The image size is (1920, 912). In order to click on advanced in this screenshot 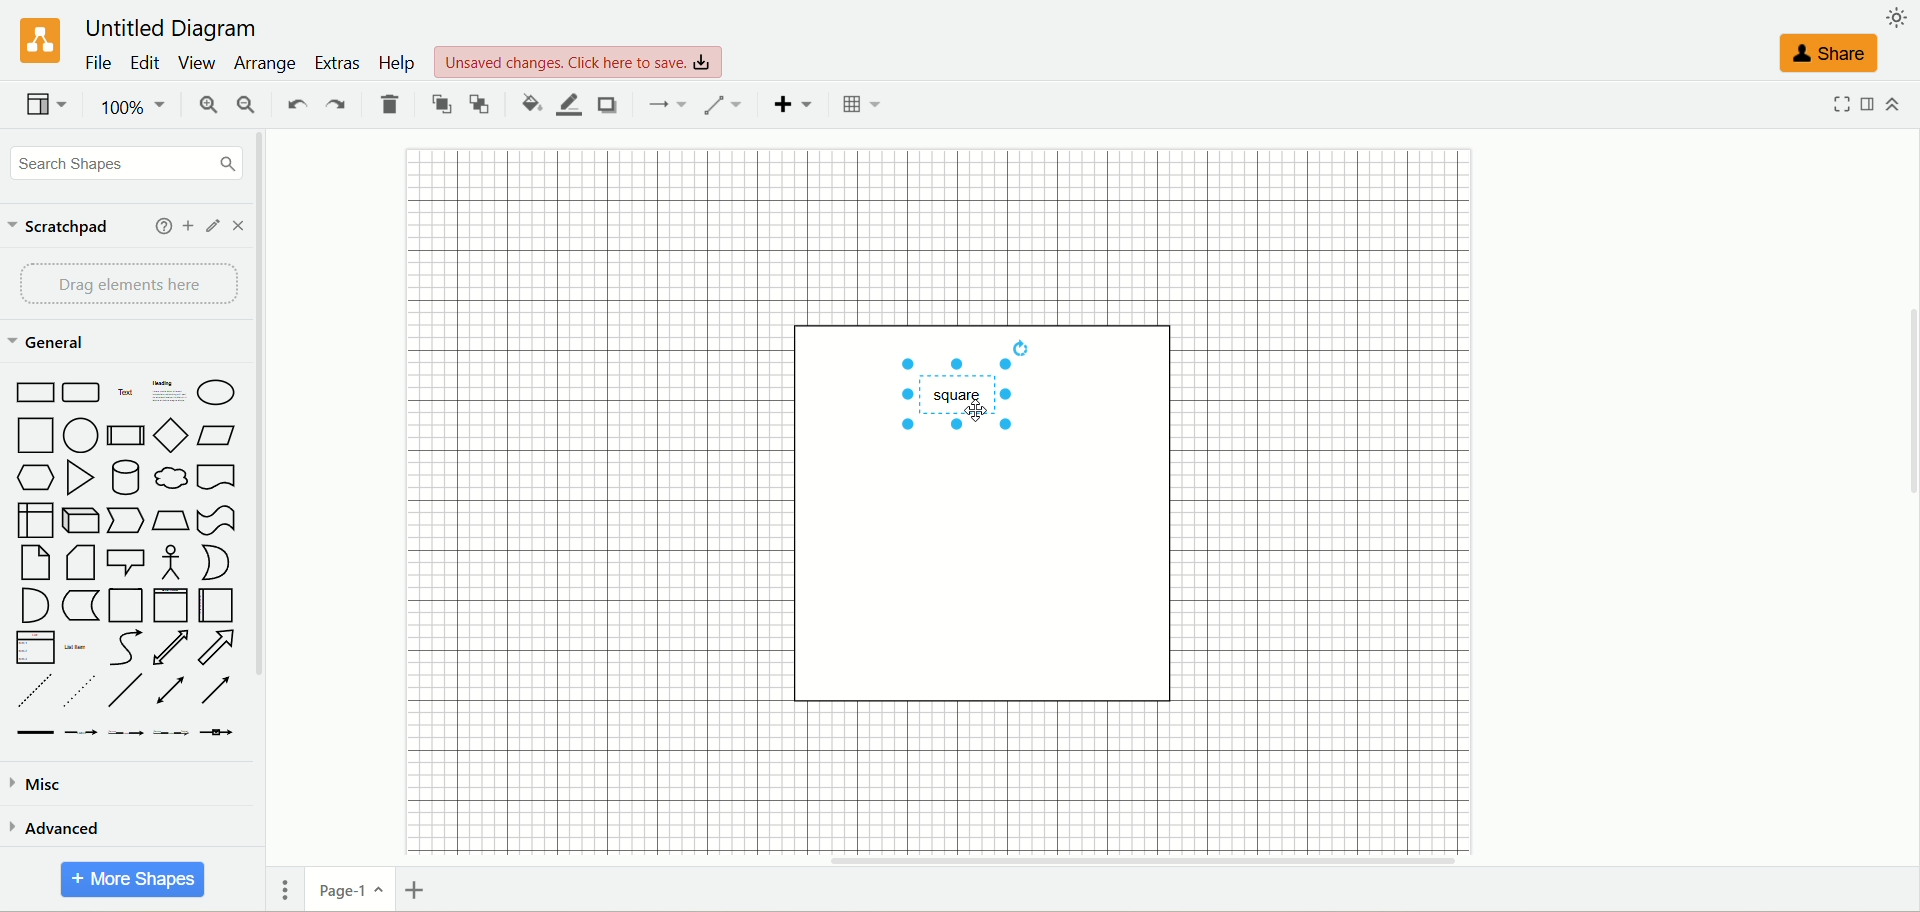, I will do `click(68, 826)`.